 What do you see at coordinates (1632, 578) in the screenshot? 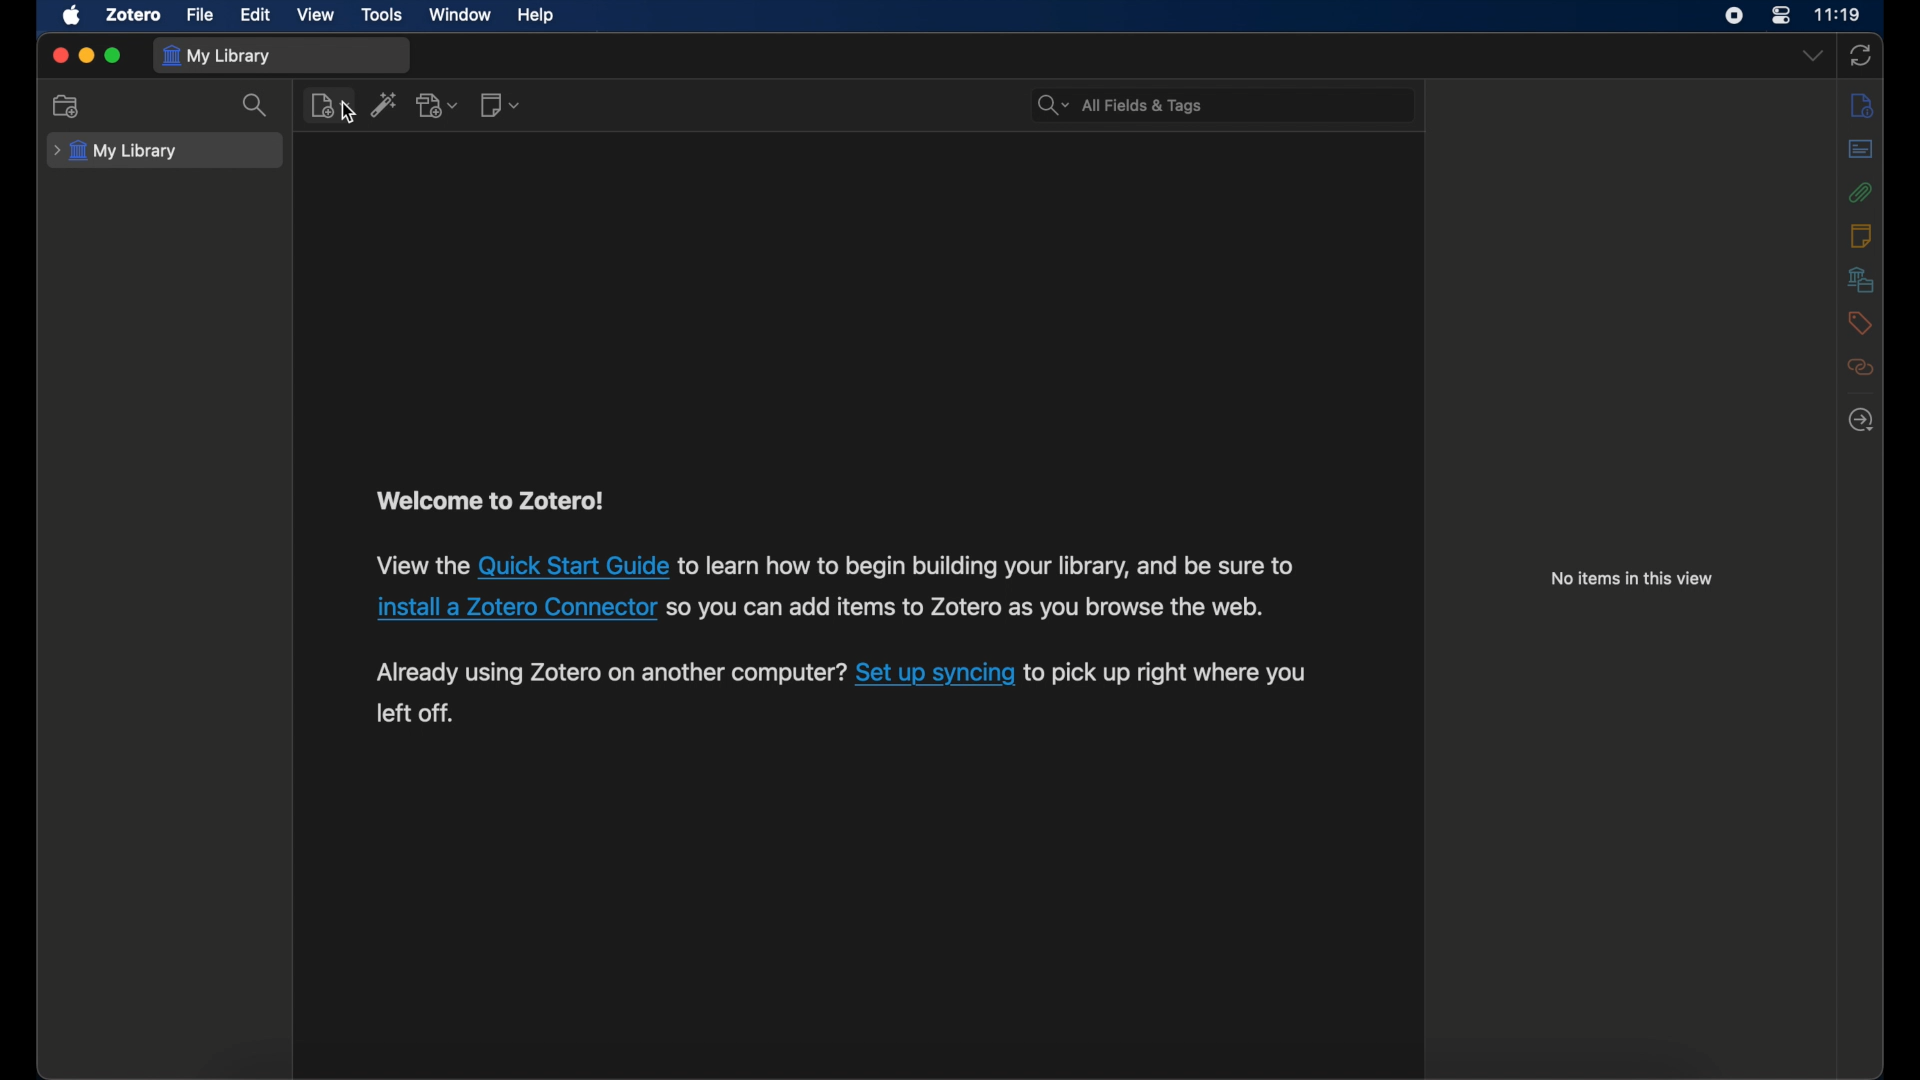
I see `no items in this view` at bounding box center [1632, 578].